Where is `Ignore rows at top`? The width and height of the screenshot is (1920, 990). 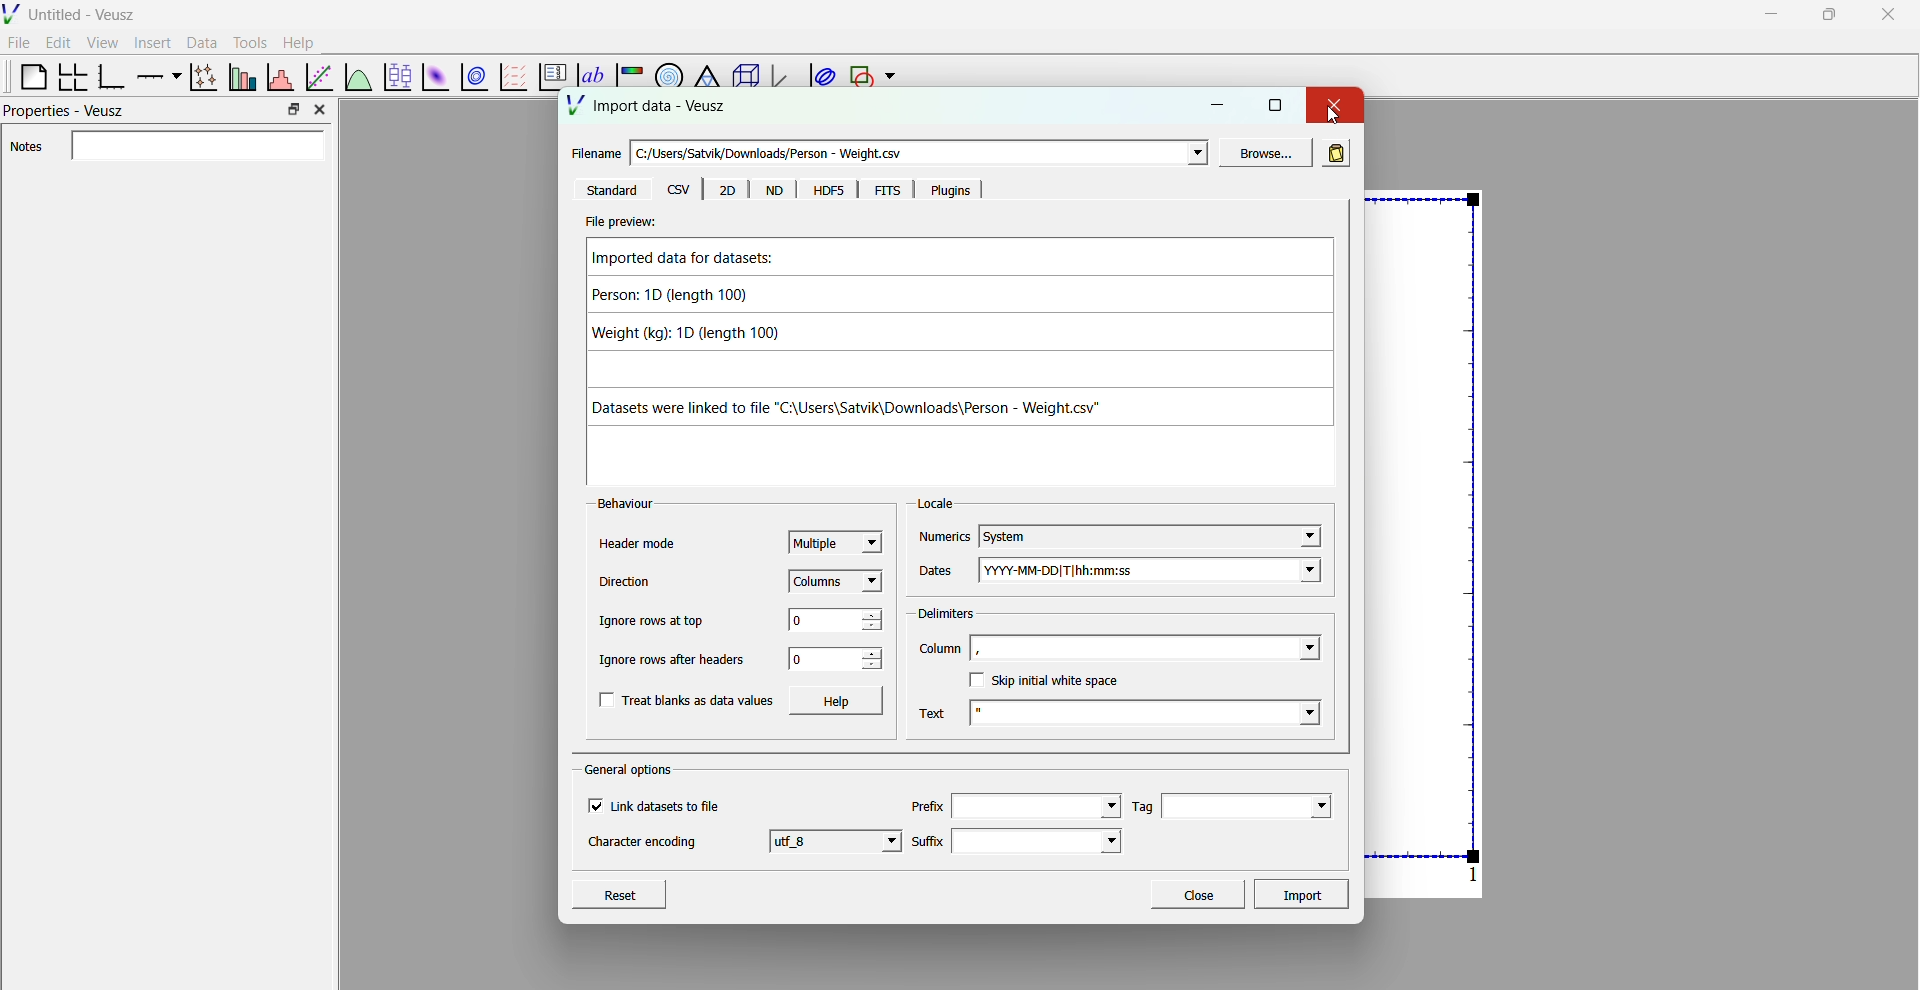
Ignore rows at top is located at coordinates (651, 620).